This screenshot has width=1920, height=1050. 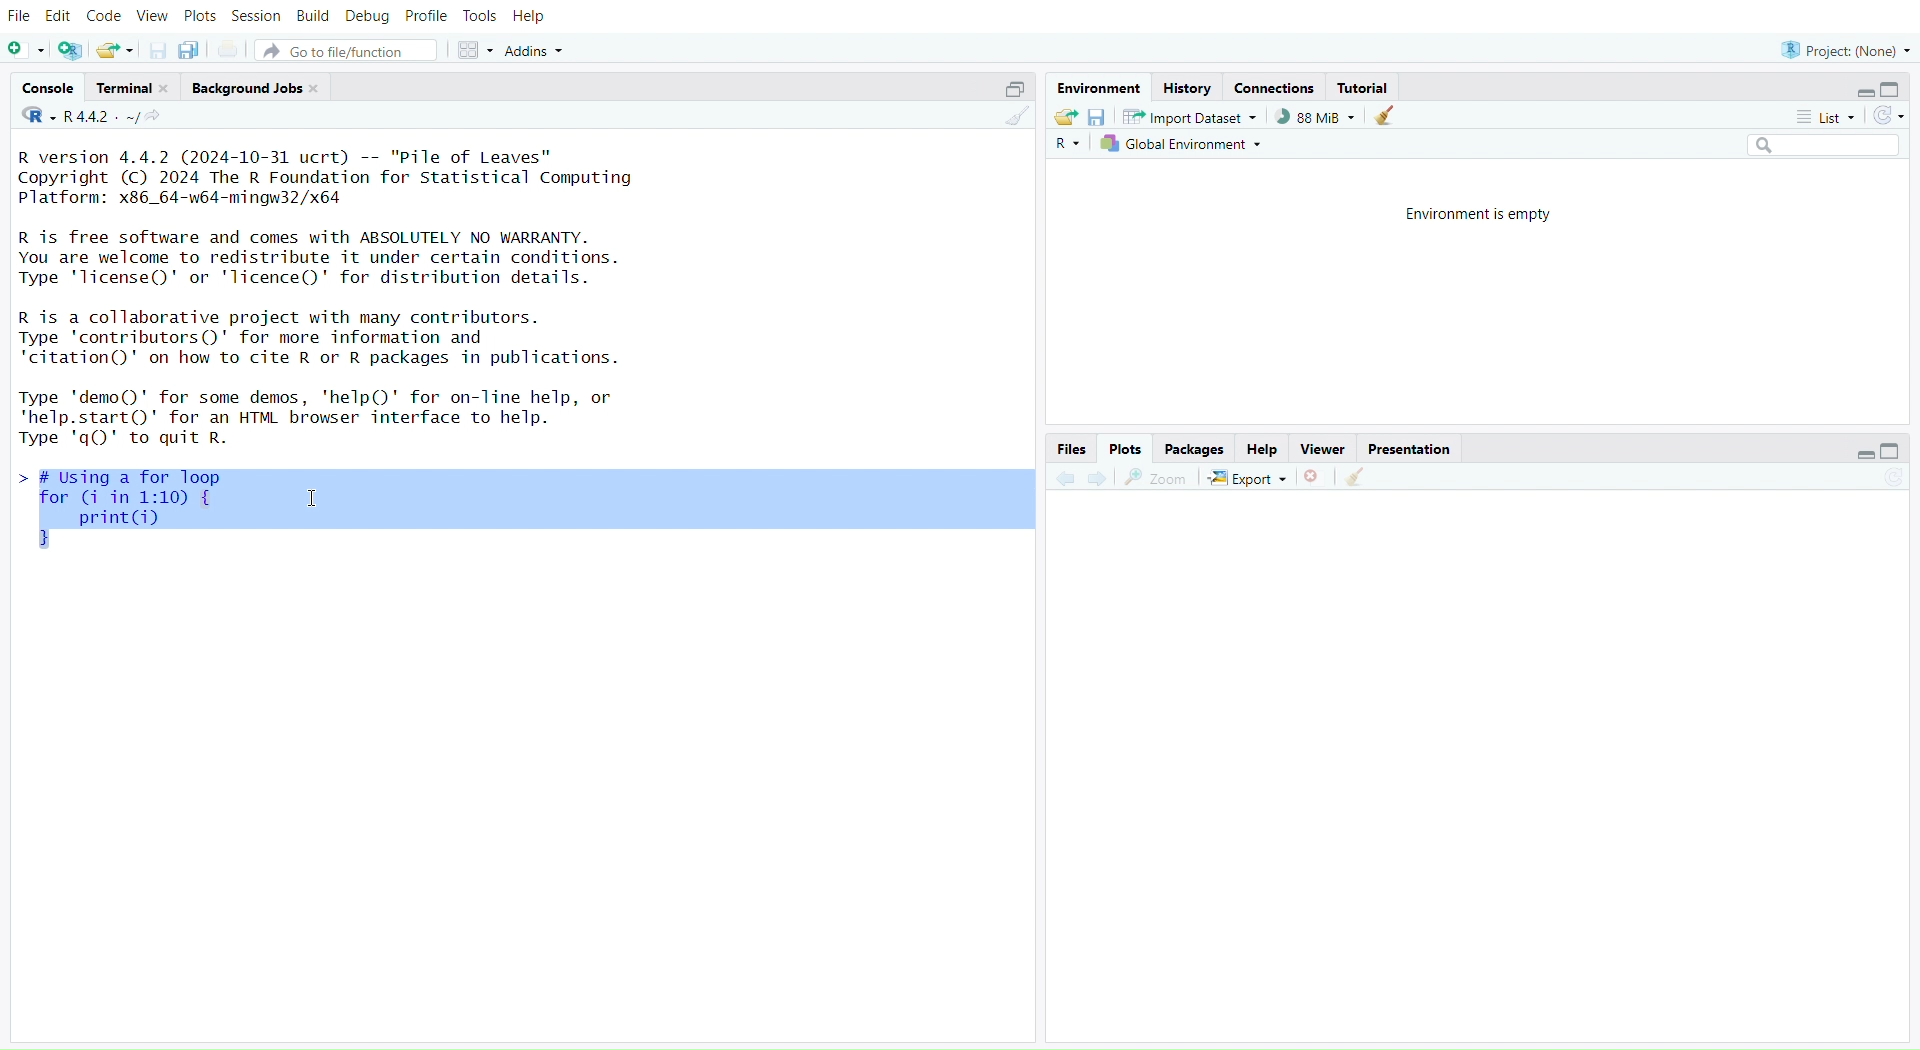 What do you see at coordinates (1190, 118) in the screenshot?
I see `import dataset` at bounding box center [1190, 118].